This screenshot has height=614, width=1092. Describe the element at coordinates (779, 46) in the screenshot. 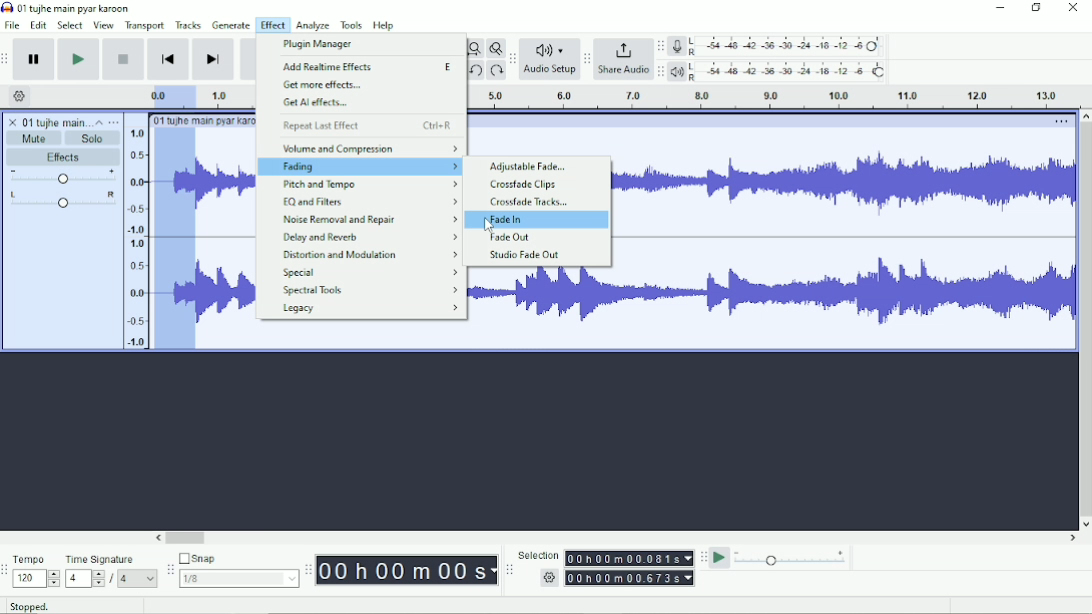

I see `Record Meter` at that location.